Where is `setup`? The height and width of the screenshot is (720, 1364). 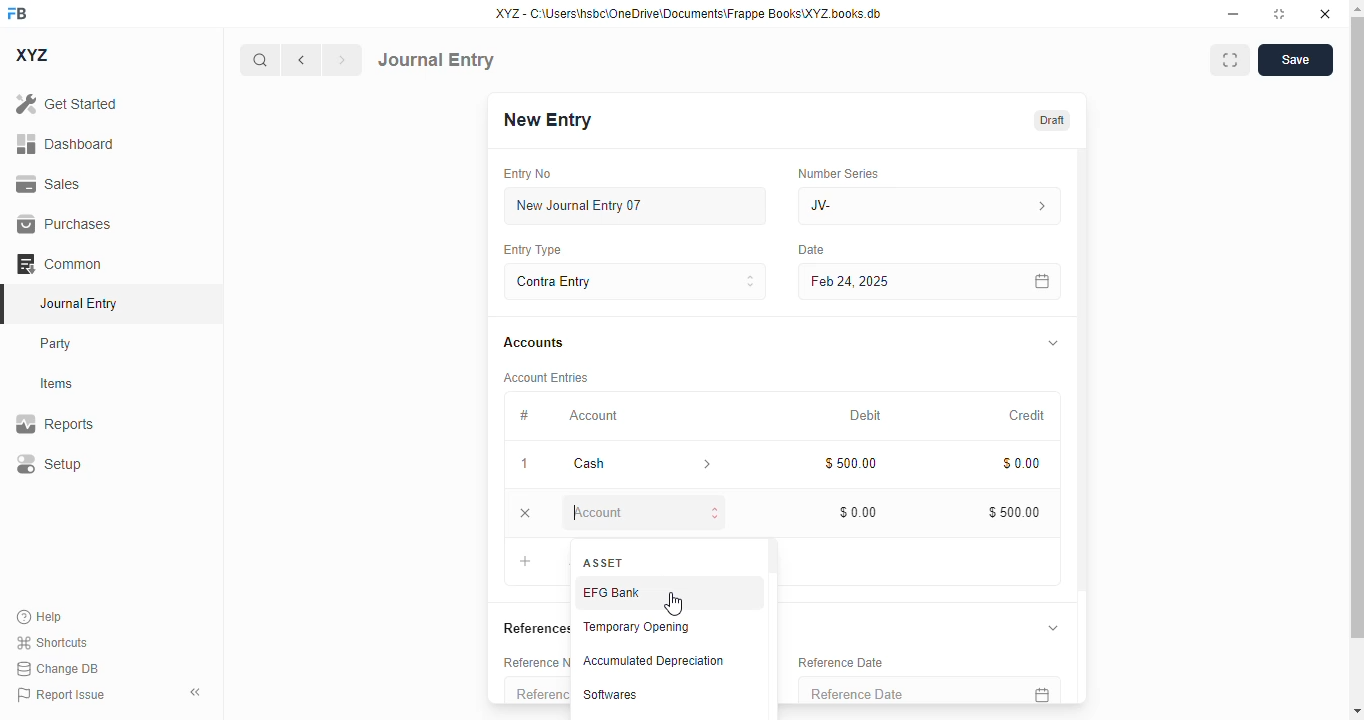
setup is located at coordinates (49, 463).